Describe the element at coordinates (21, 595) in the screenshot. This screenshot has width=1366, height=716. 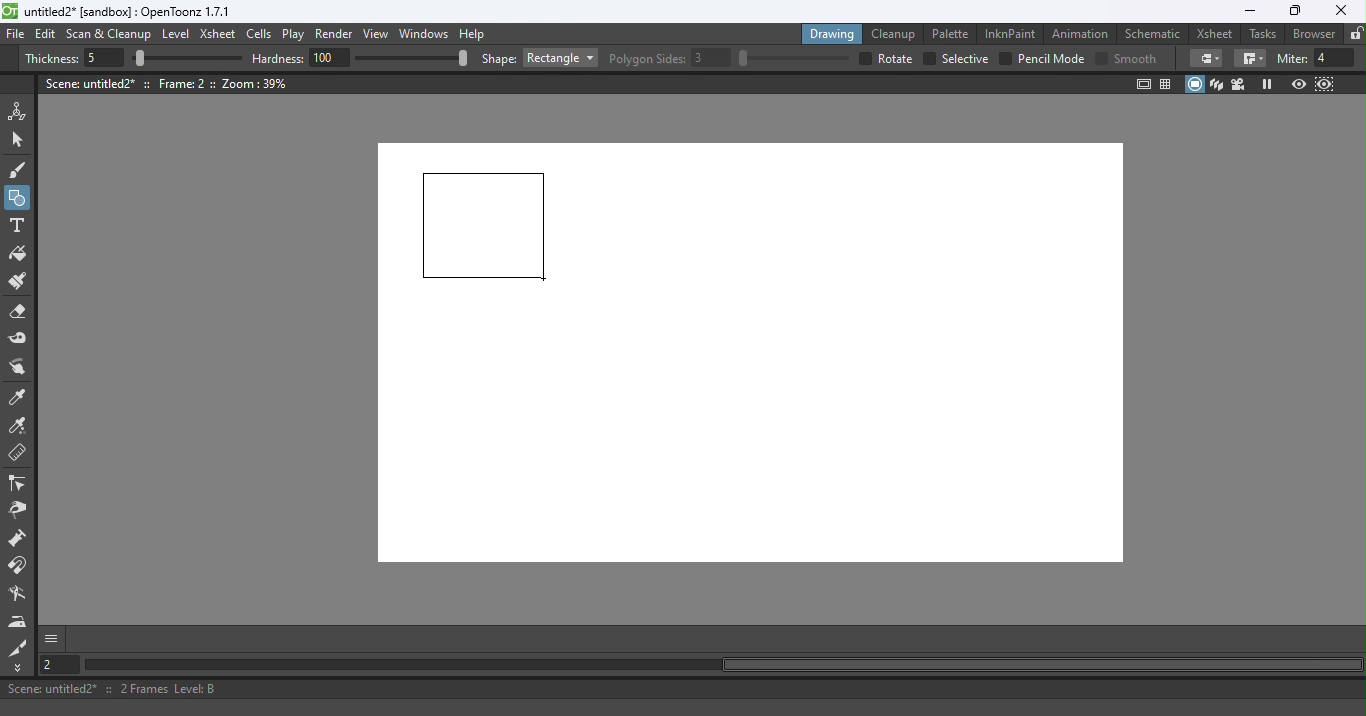
I see `Blender tool` at that location.